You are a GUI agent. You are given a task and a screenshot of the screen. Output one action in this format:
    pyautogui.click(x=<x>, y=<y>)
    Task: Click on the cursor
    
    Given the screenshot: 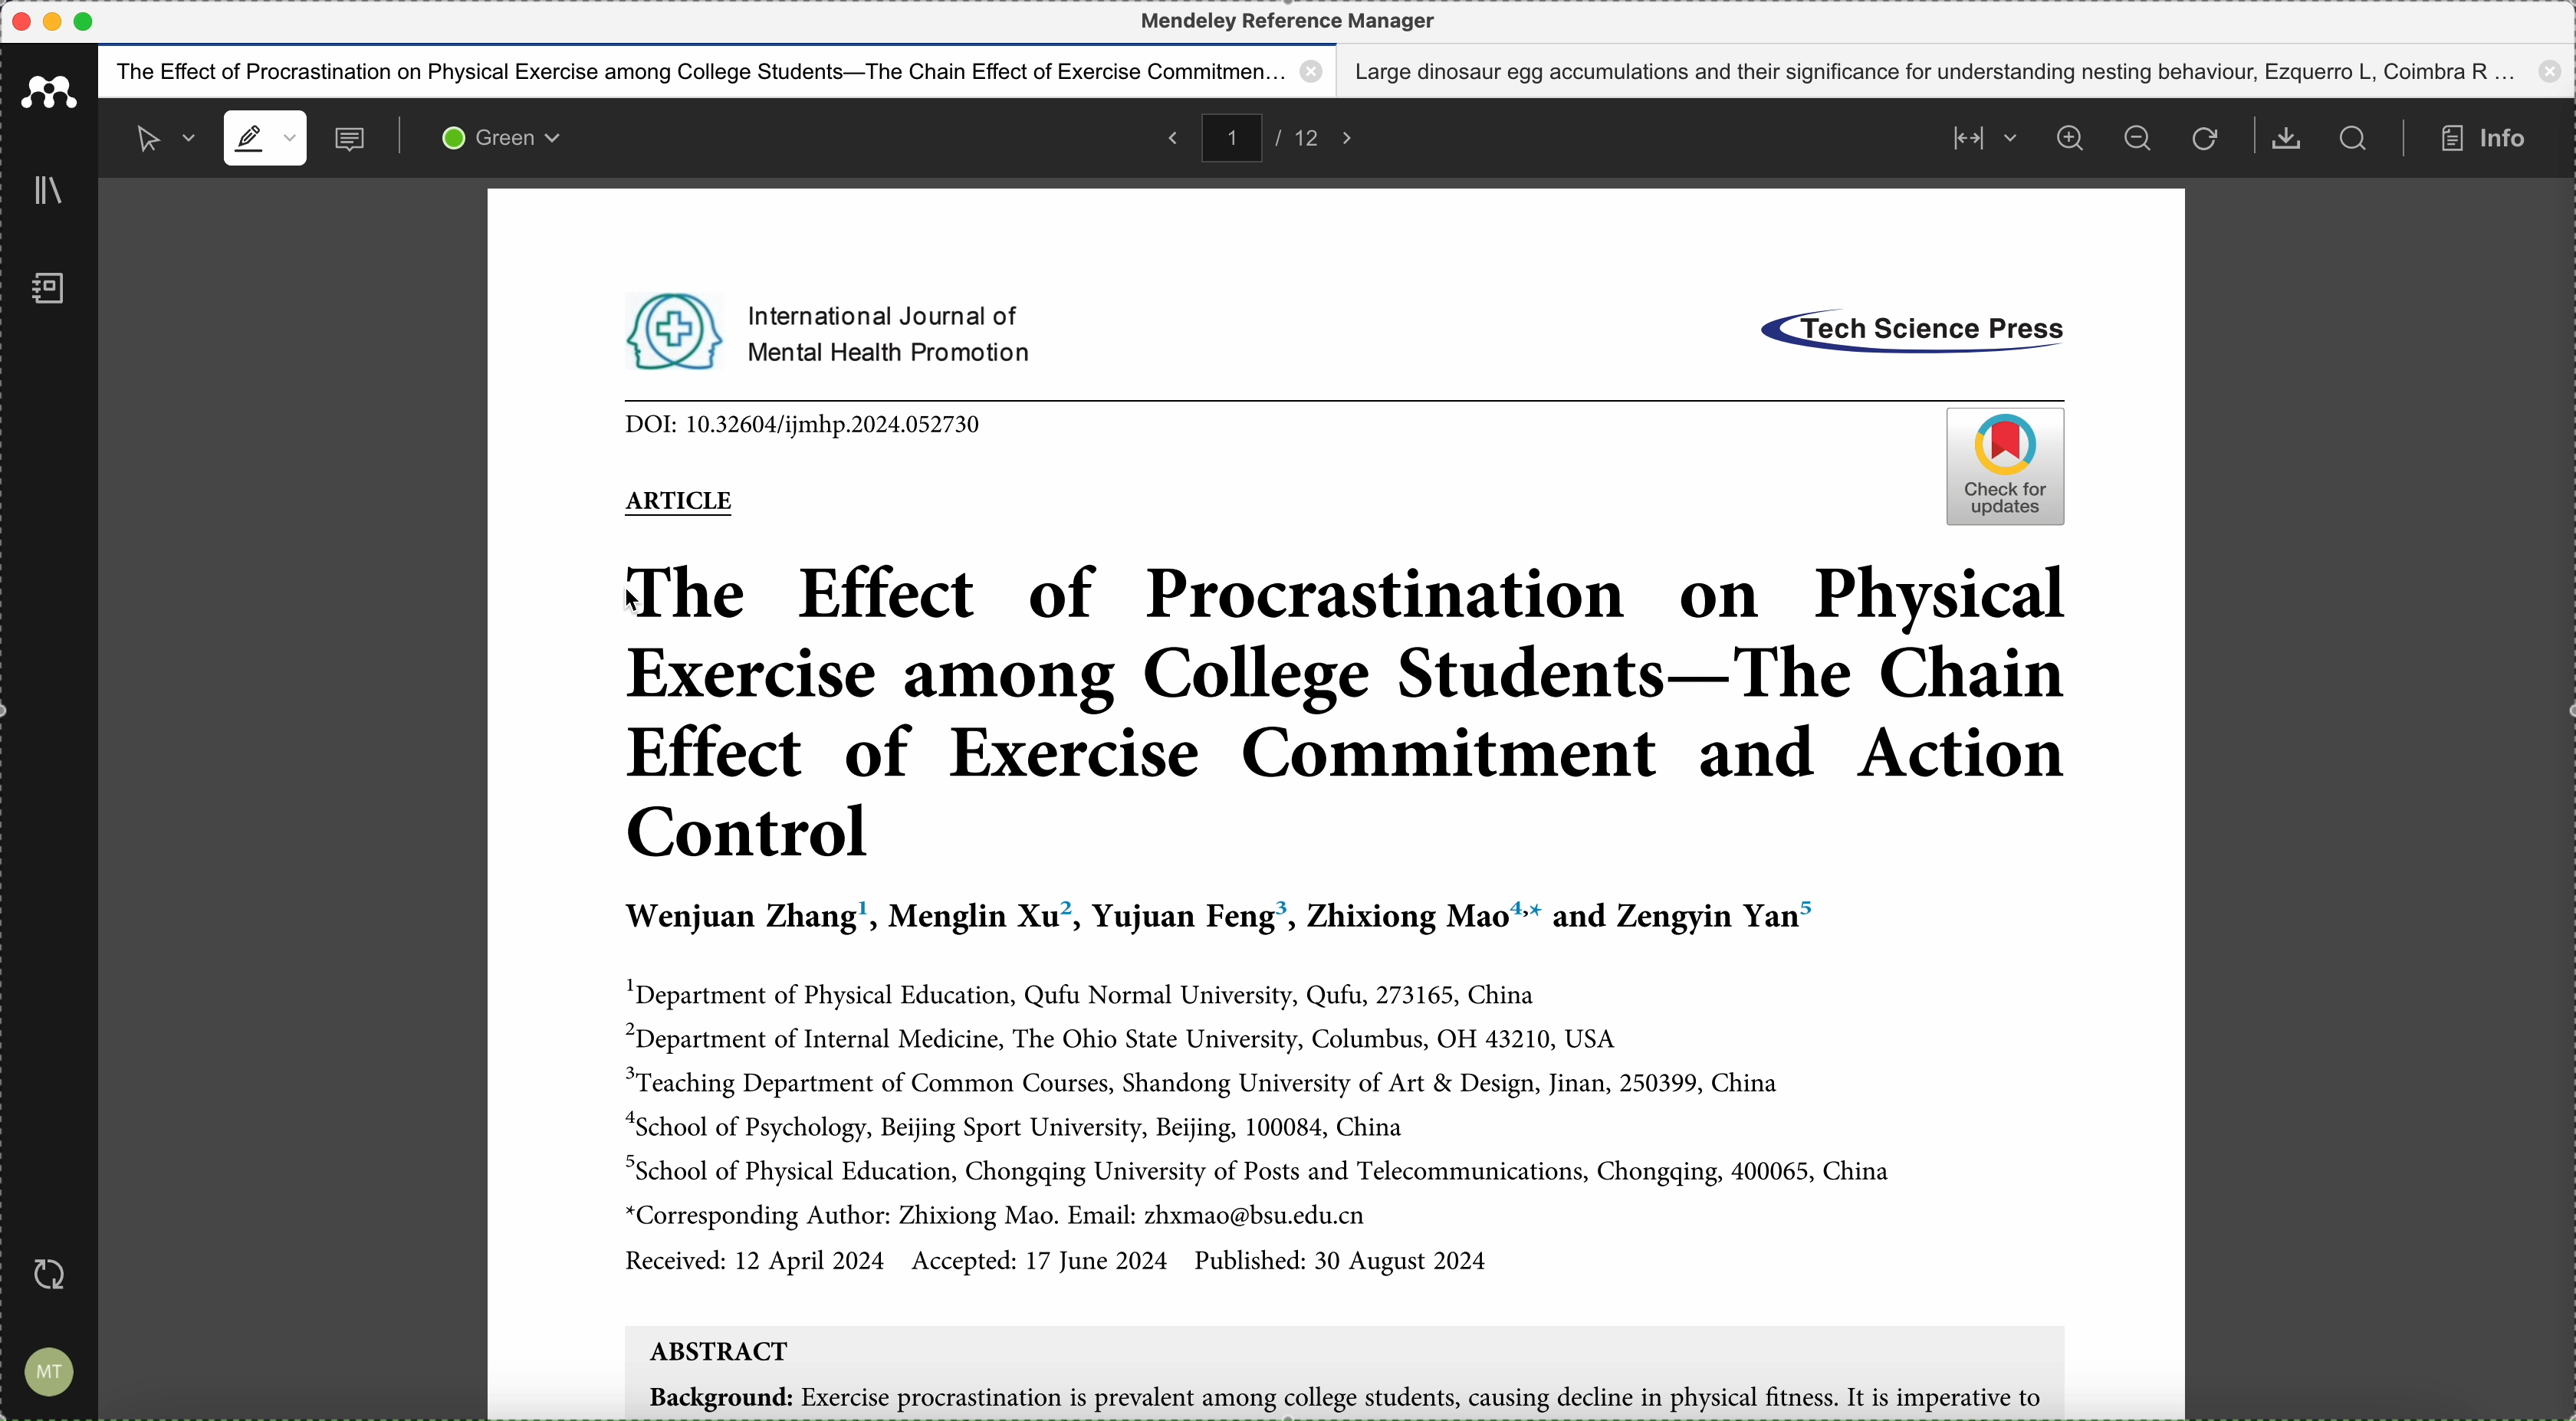 What is the action you would take?
    pyautogui.click(x=649, y=606)
    